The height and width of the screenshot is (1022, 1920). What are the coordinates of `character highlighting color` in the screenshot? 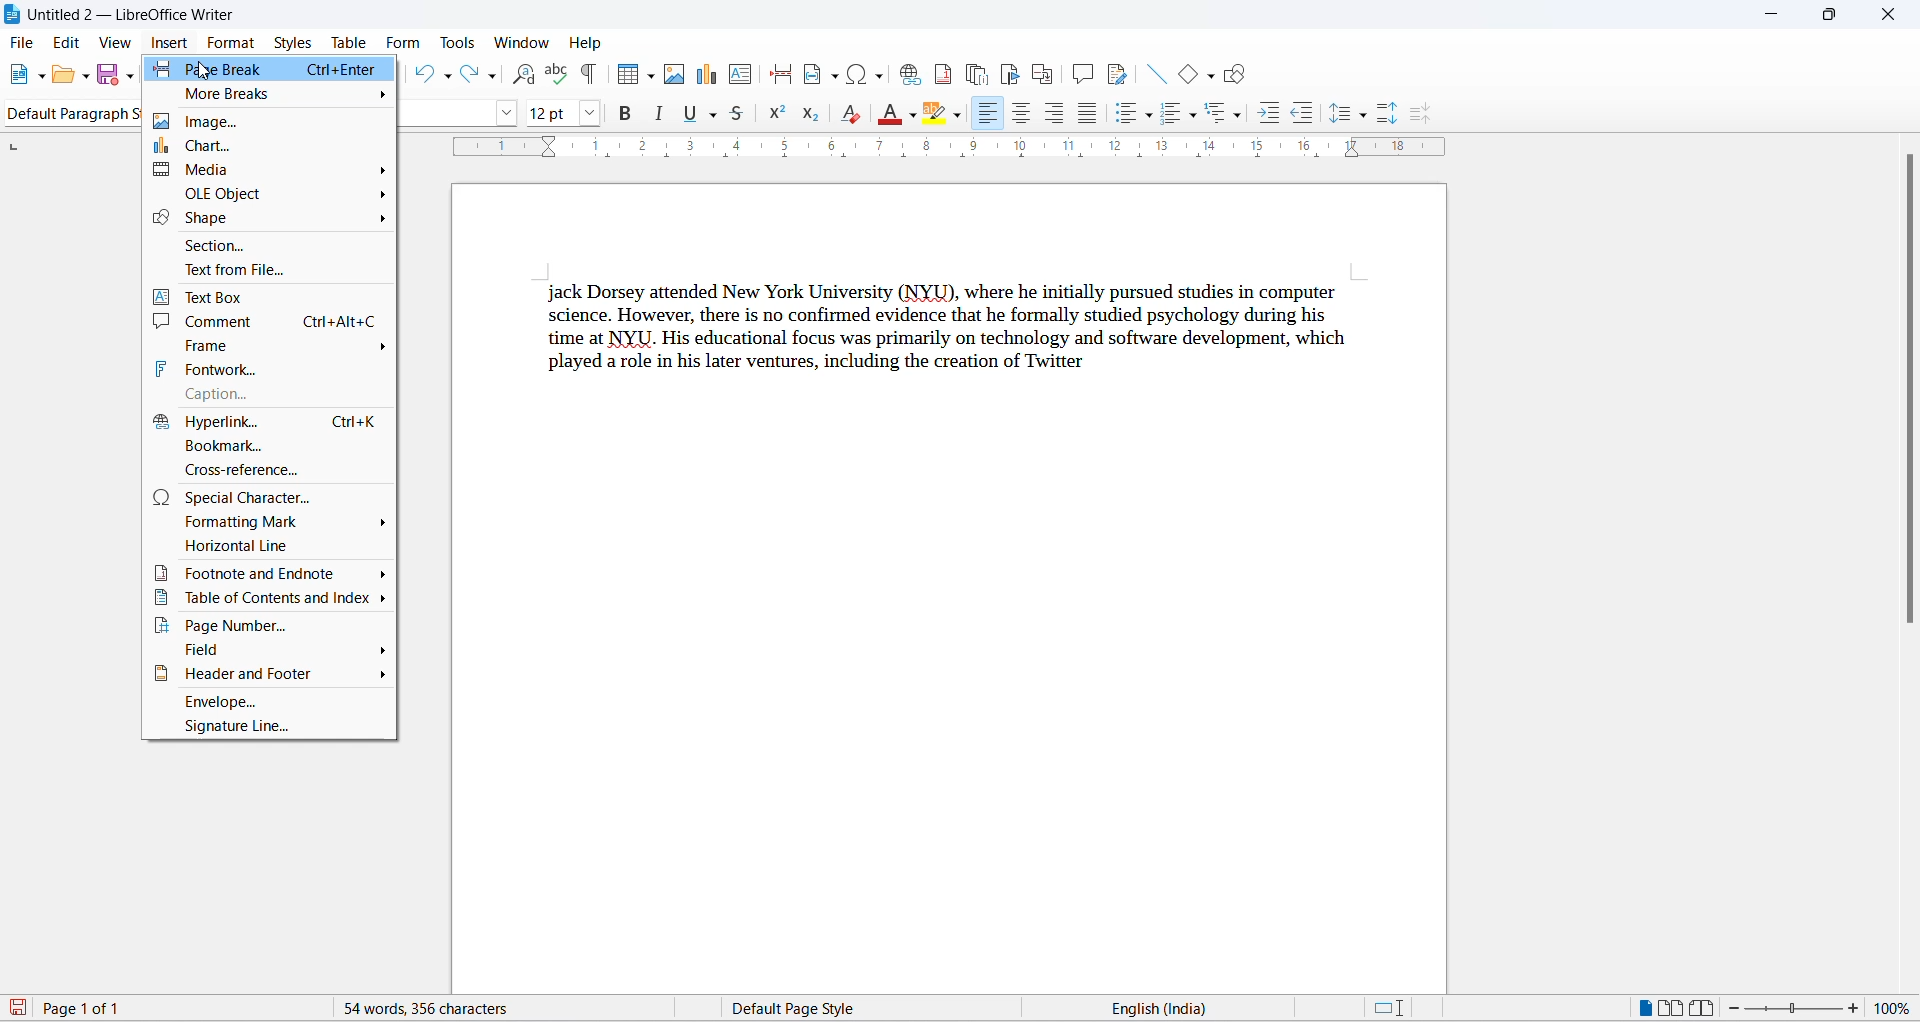 It's located at (965, 113).